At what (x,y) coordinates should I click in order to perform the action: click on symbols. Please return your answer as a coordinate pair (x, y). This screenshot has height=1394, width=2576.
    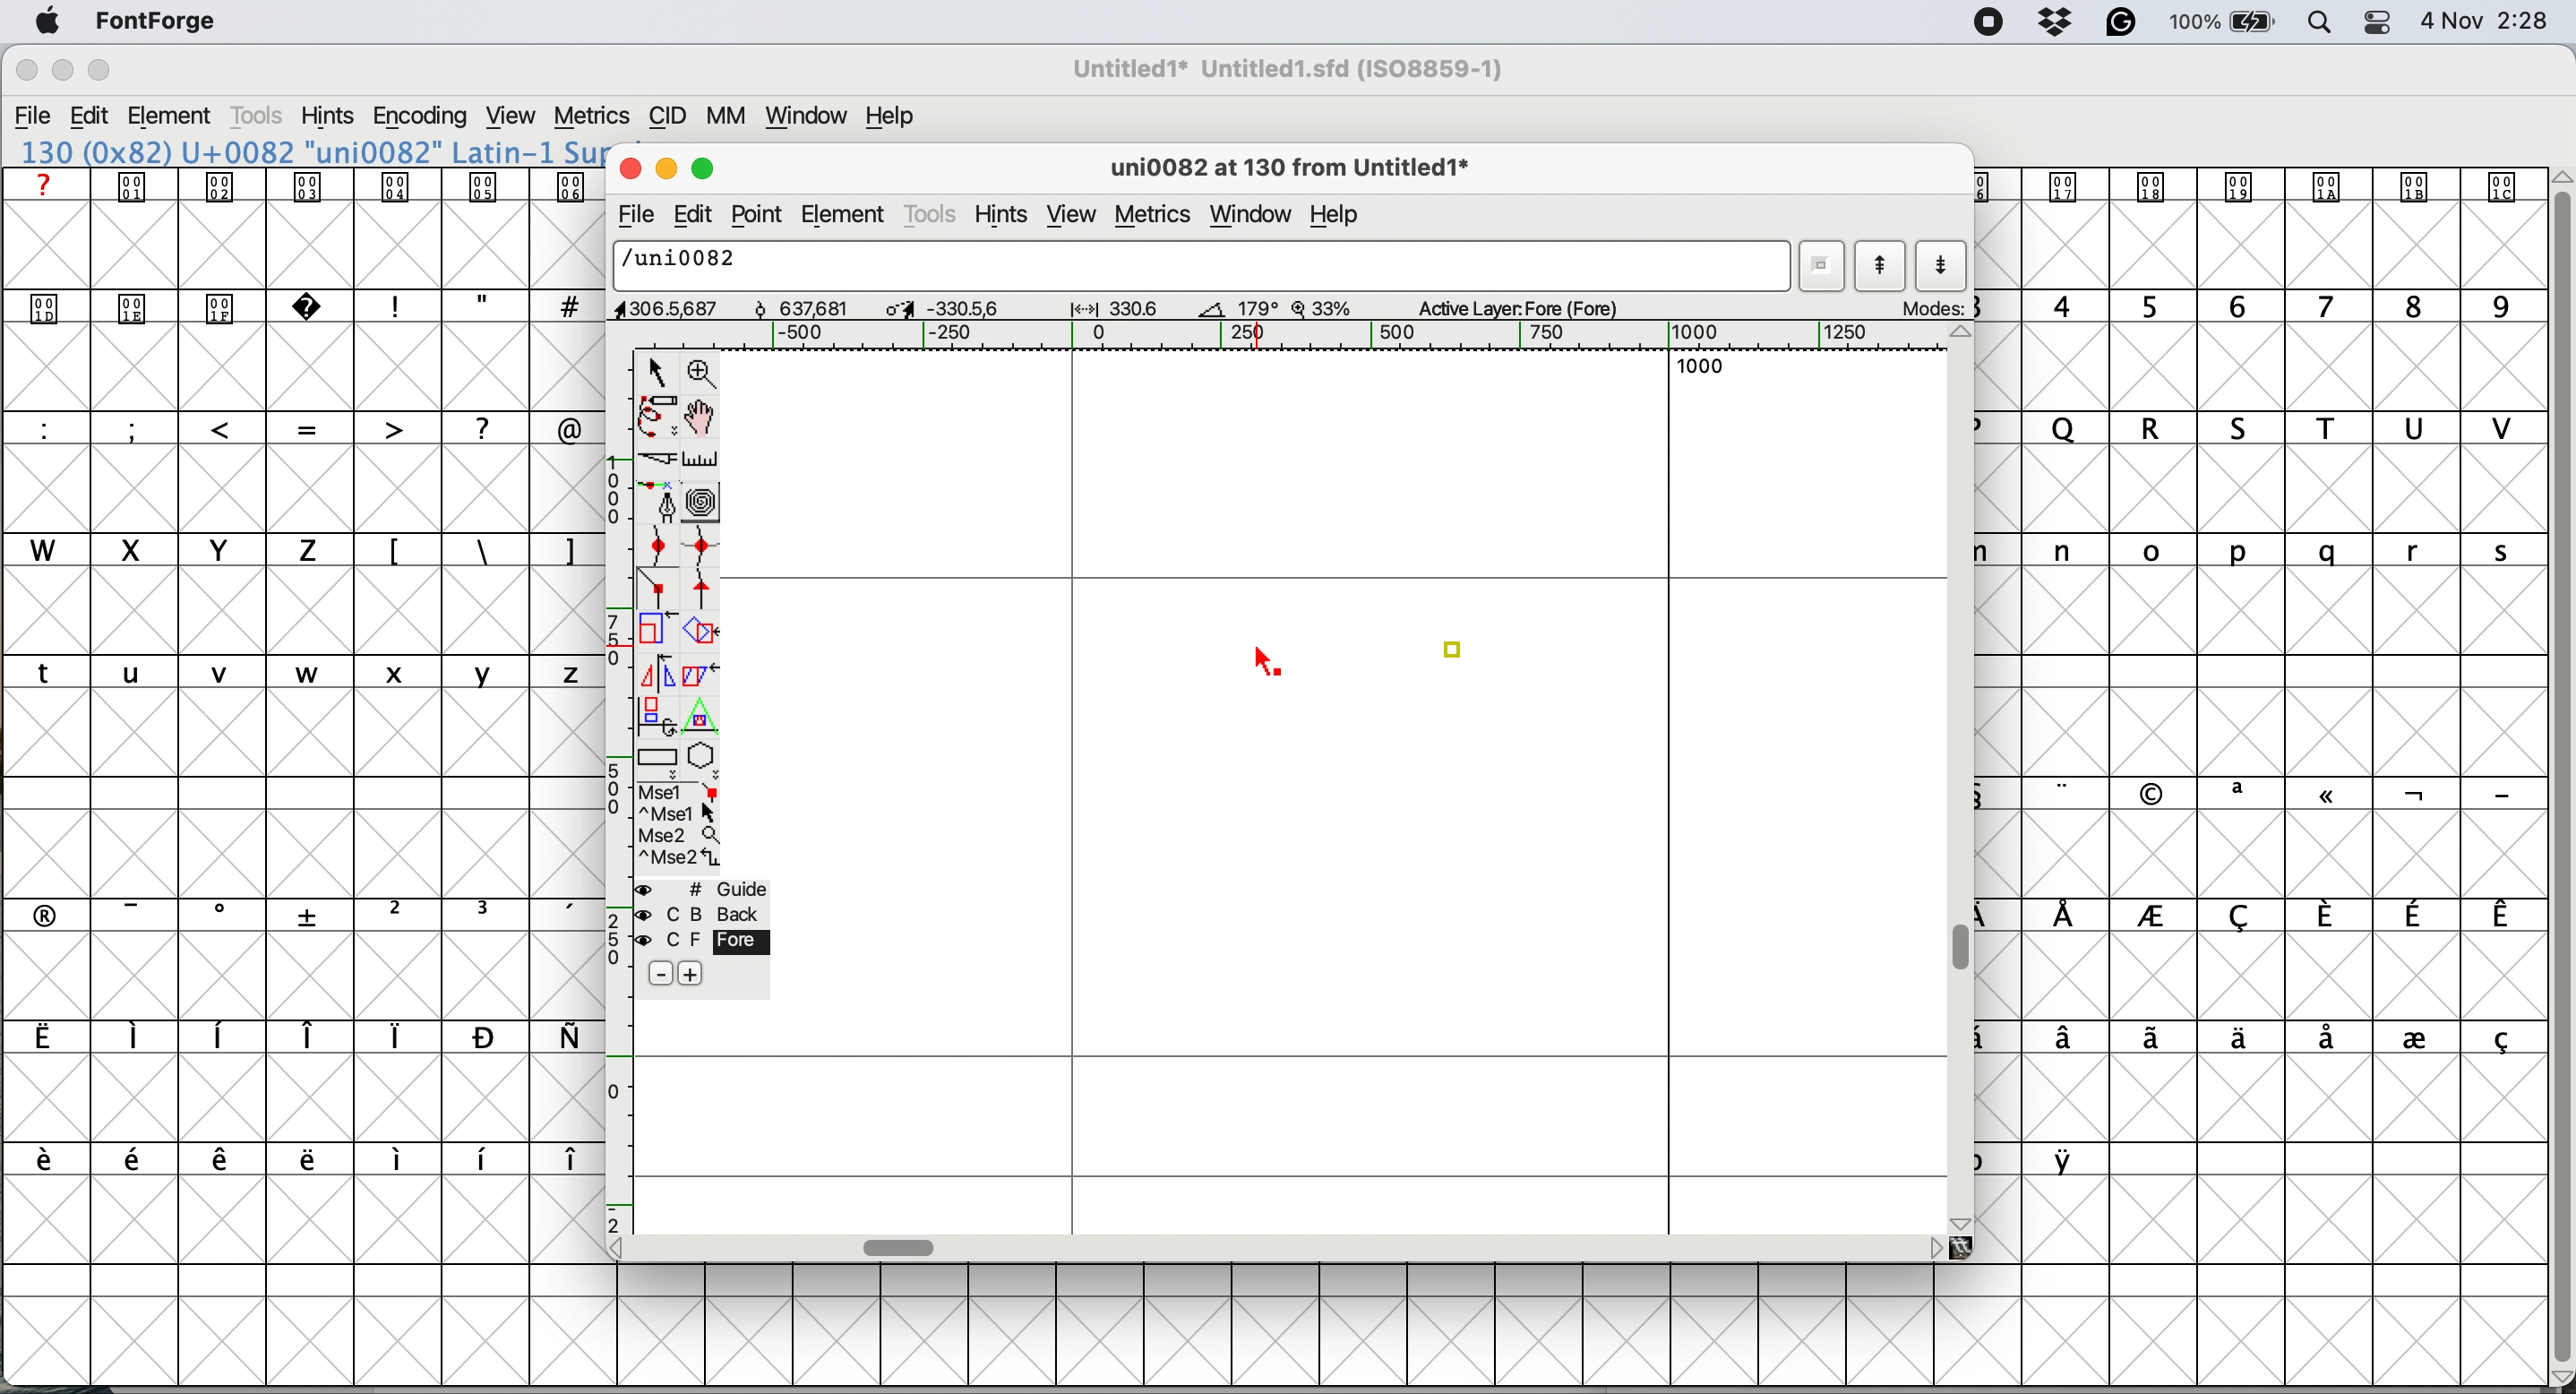
    Looking at the image, I should click on (308, 186).